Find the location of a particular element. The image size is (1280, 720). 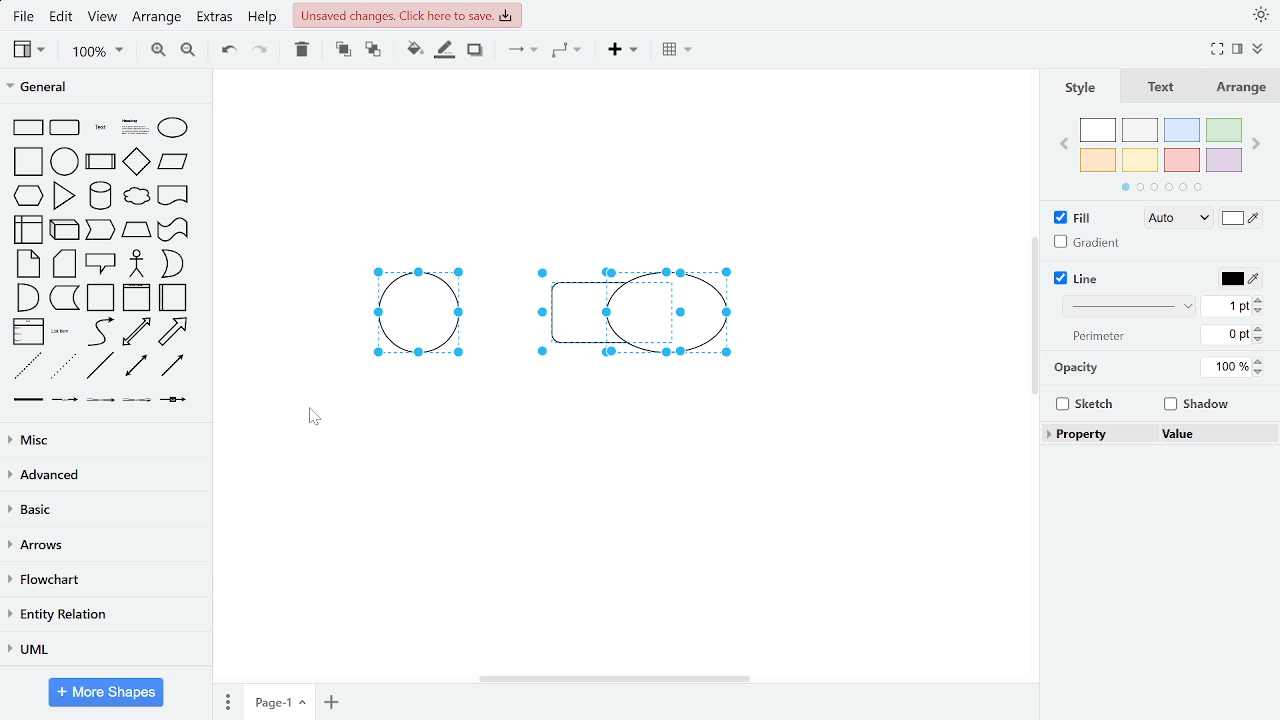

to front is located at coordinates (342, 50).